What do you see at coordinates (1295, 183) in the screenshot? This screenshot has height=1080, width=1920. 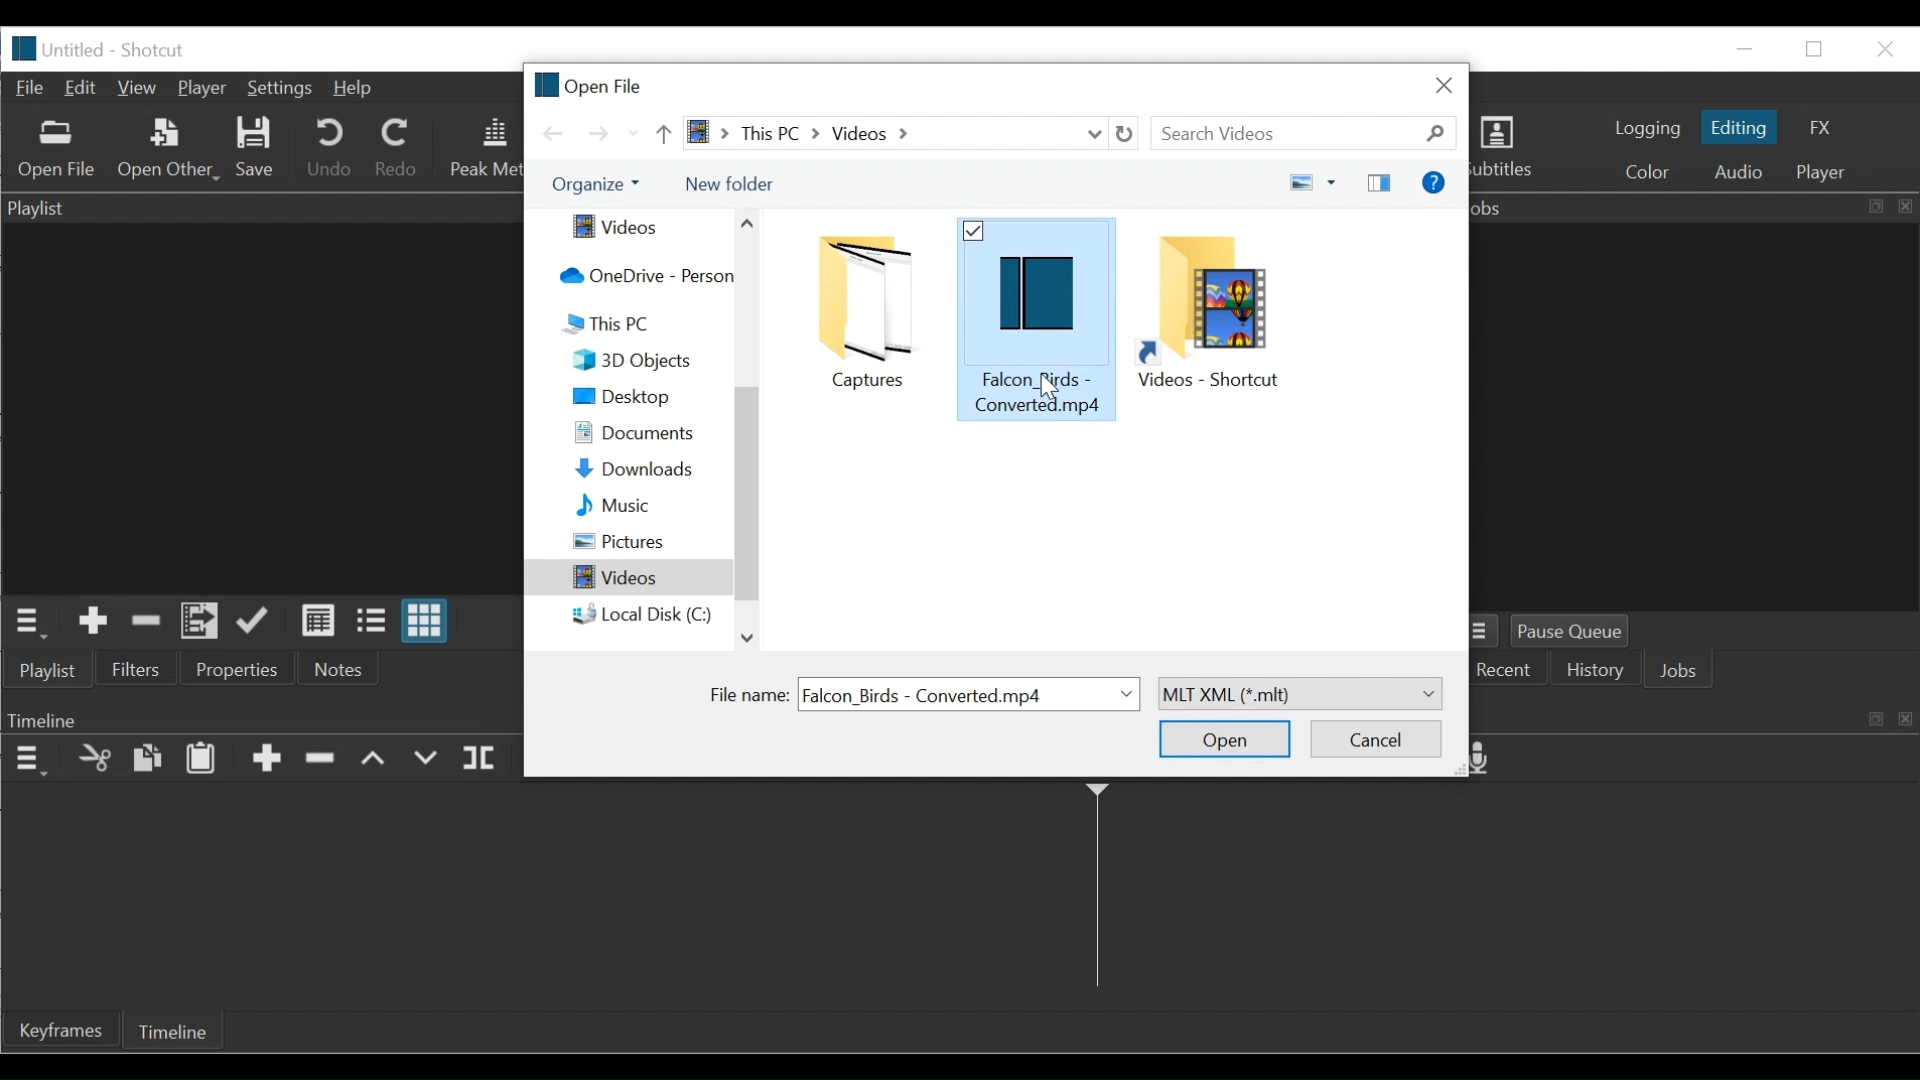 I see `change your view` at bounding box center [1295, 183].